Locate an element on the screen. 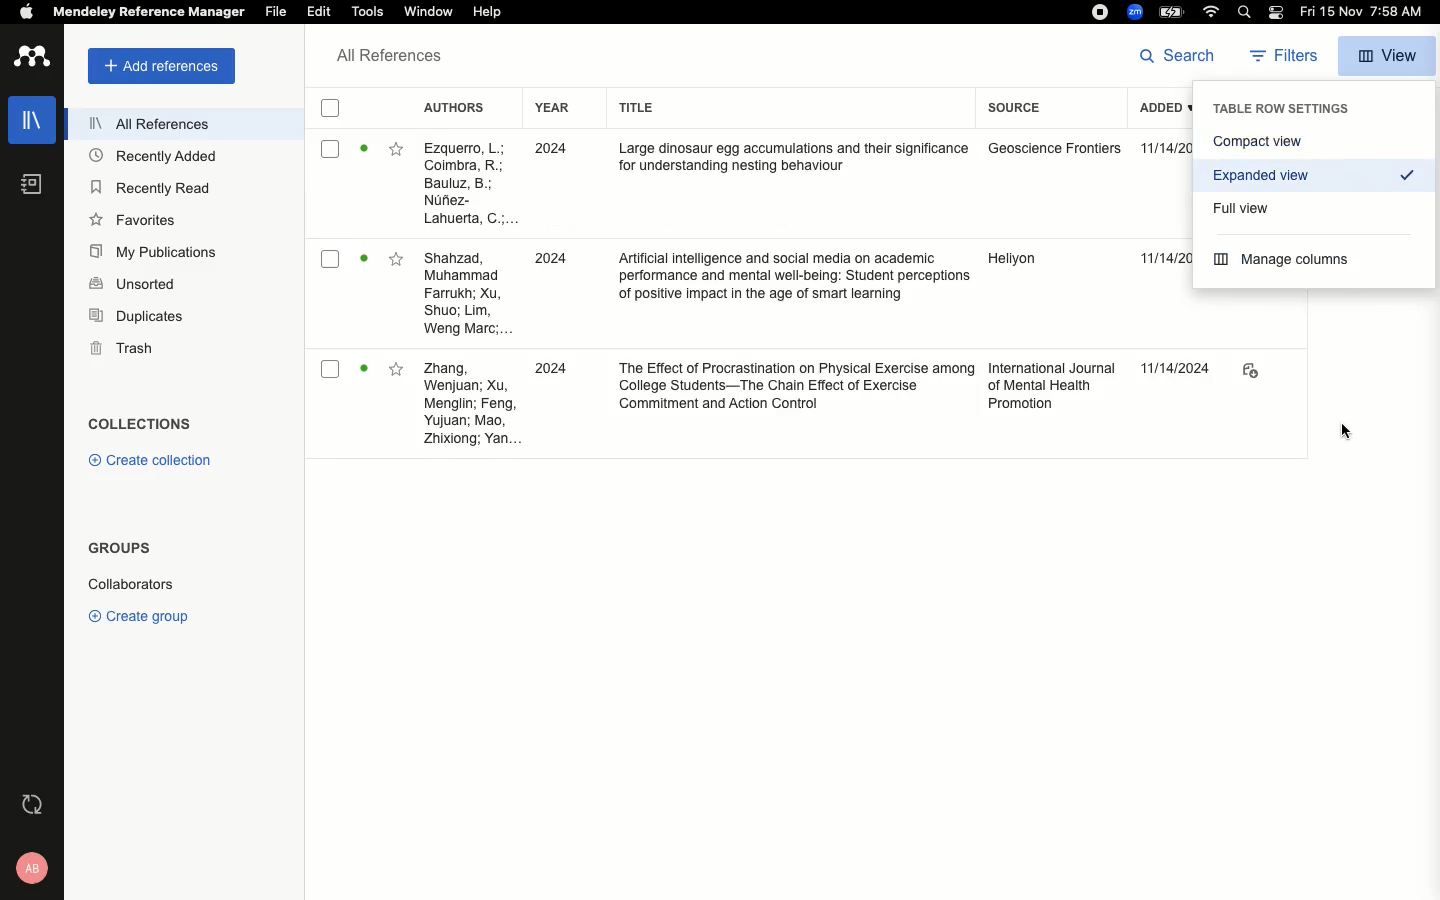 The width and height of the screenshot is (1440, 900). Create group is located at coordinates (138, 613).